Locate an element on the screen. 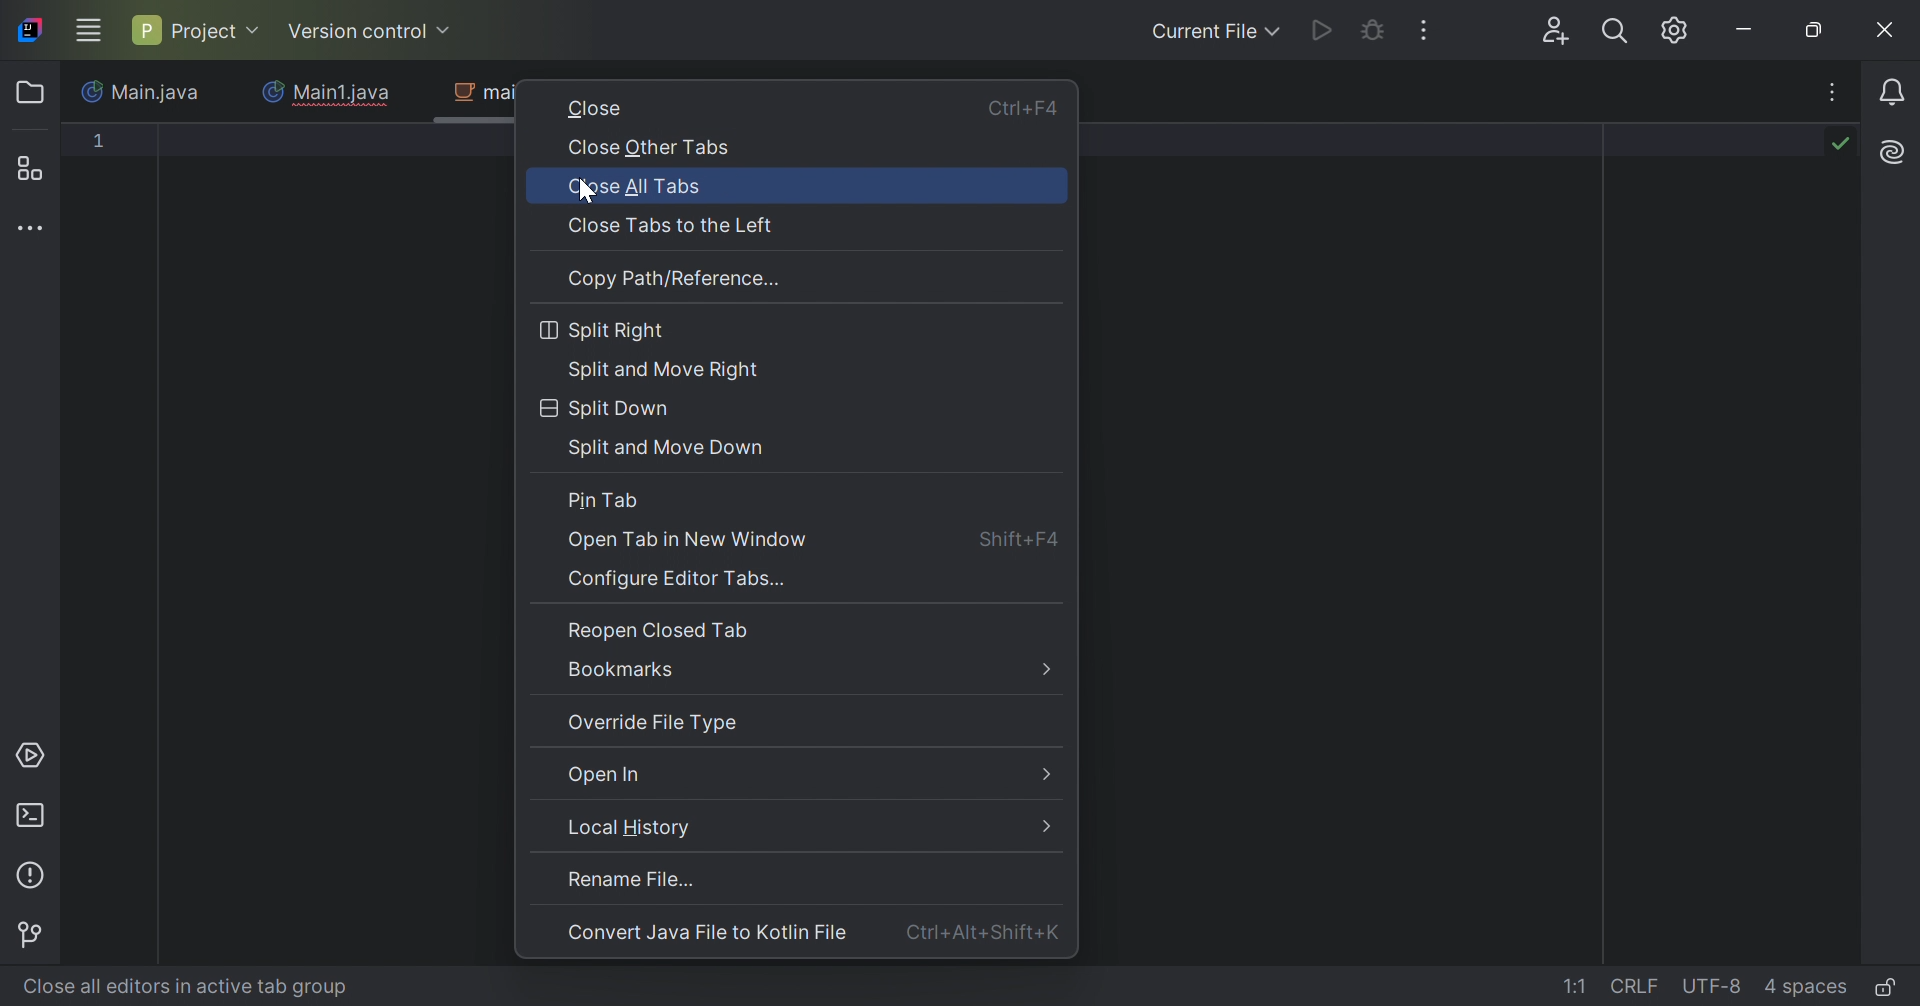  Current File is located at coordinates (1215, 32).